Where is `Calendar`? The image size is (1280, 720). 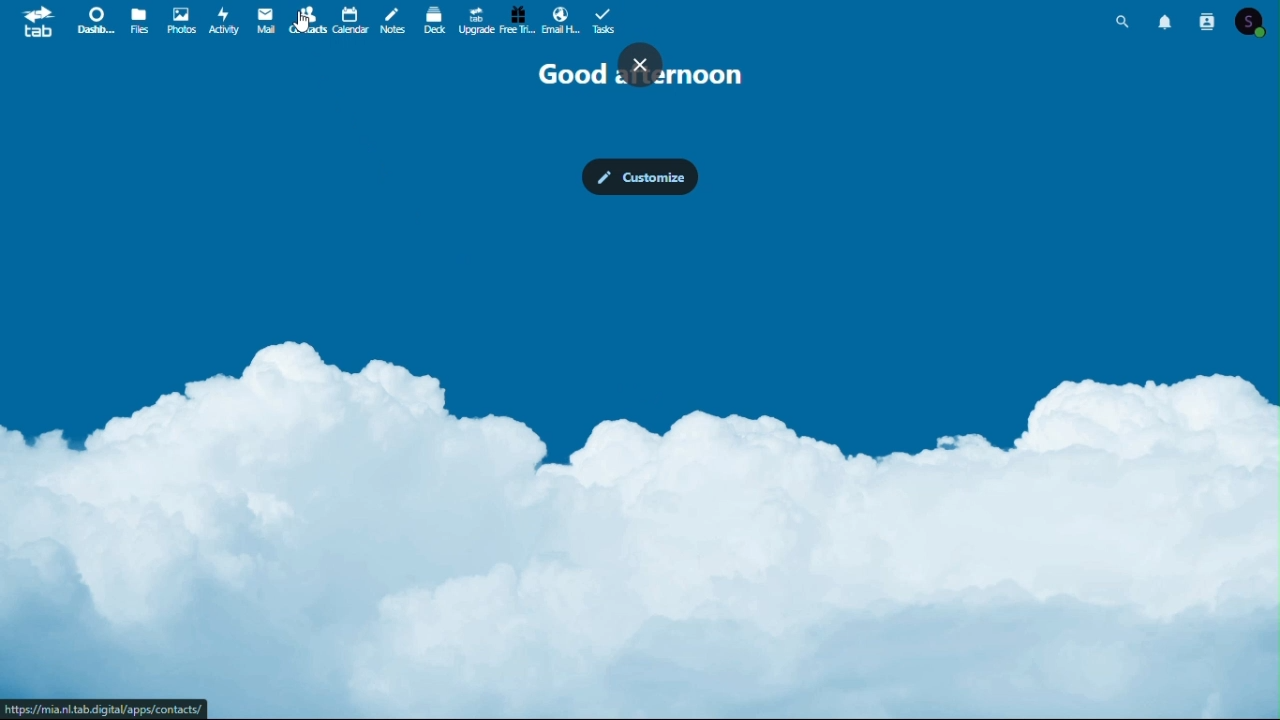
Calendar is located at coordinates (349, 22).